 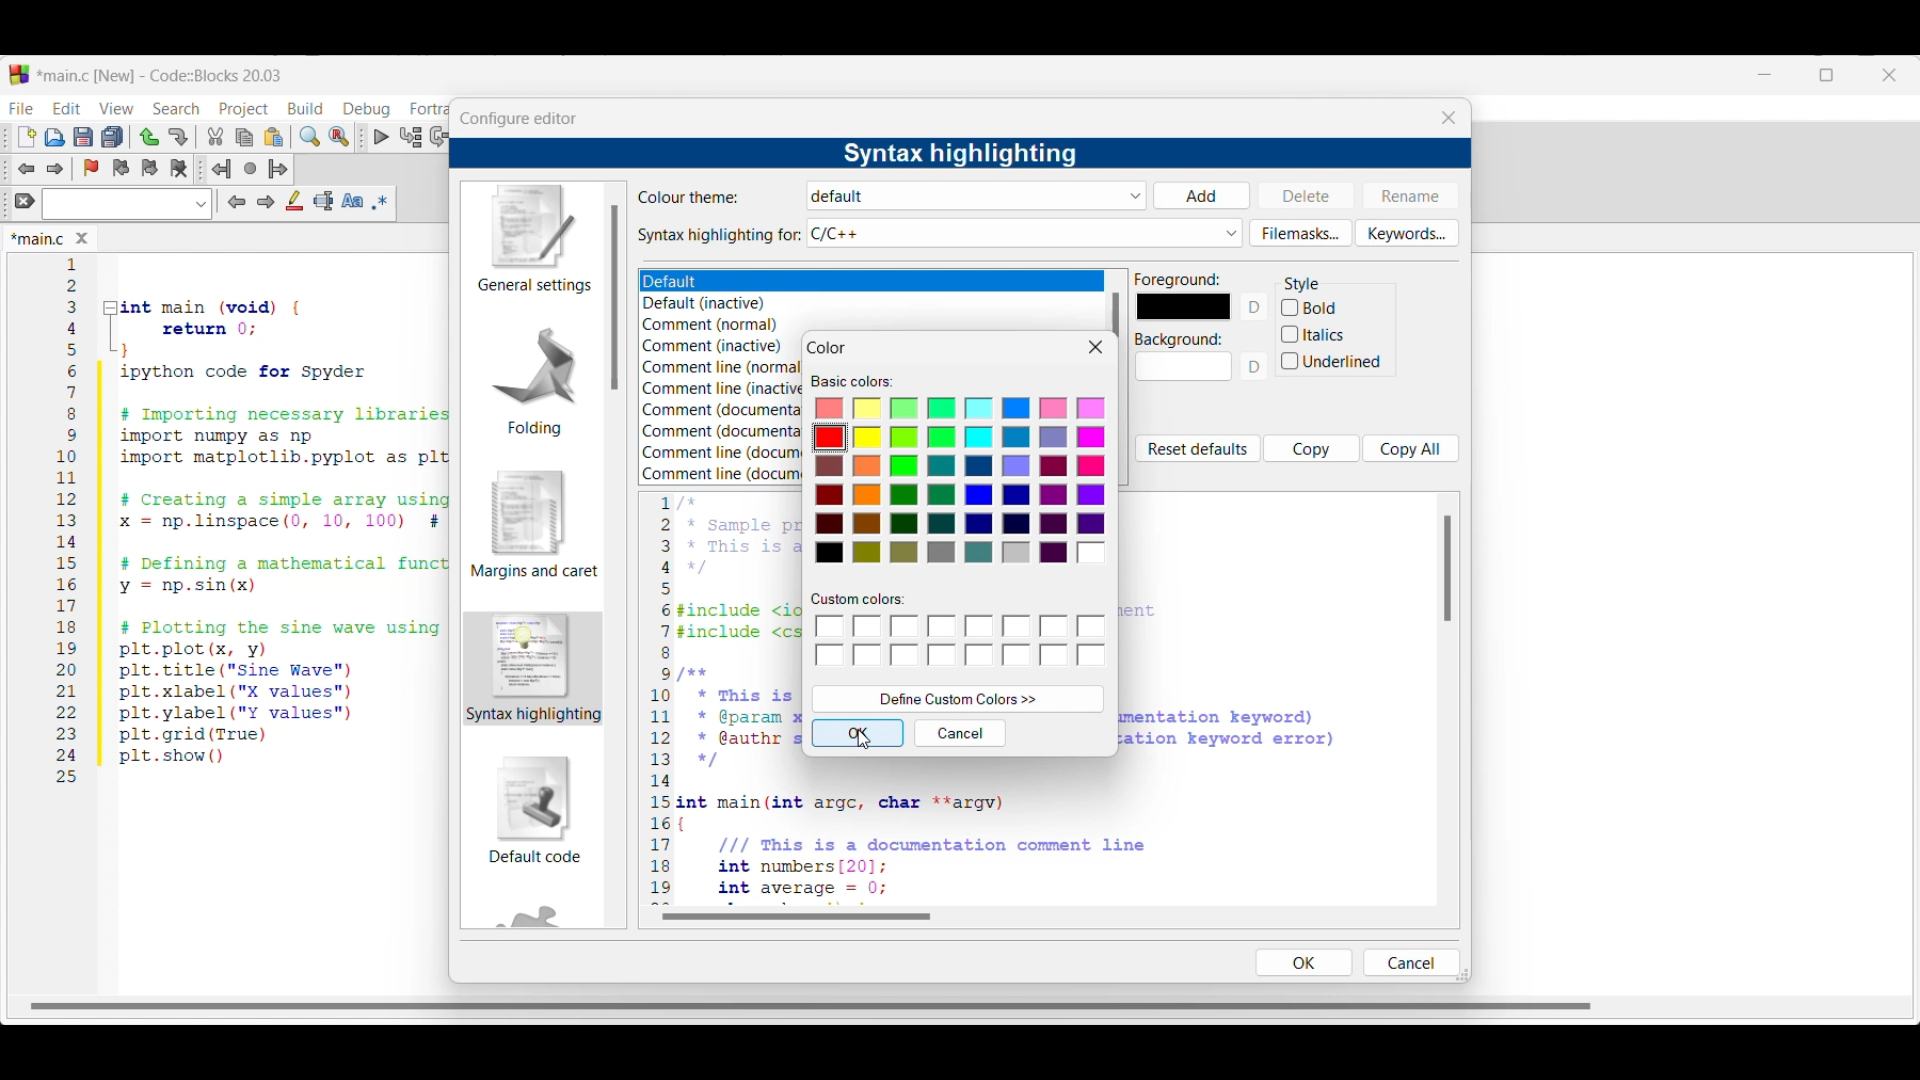 I want to click on Find, so click(x=310, y=136).